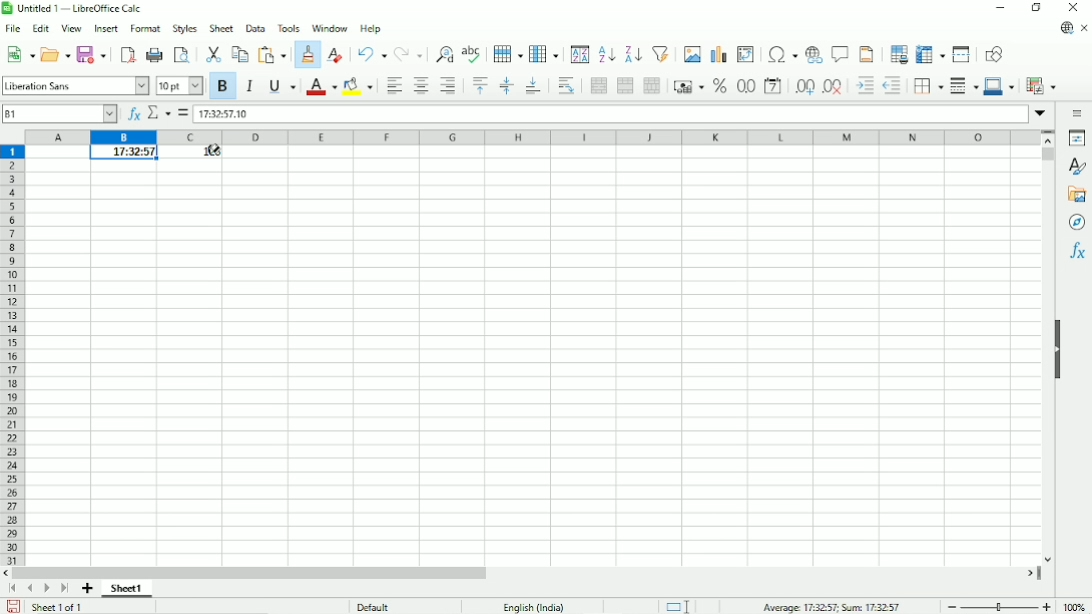 The width and height of the screenshot is (1092, 614). Describe the element at coordinates (371, 54) in the screenshot. I see `Undo` at that location.